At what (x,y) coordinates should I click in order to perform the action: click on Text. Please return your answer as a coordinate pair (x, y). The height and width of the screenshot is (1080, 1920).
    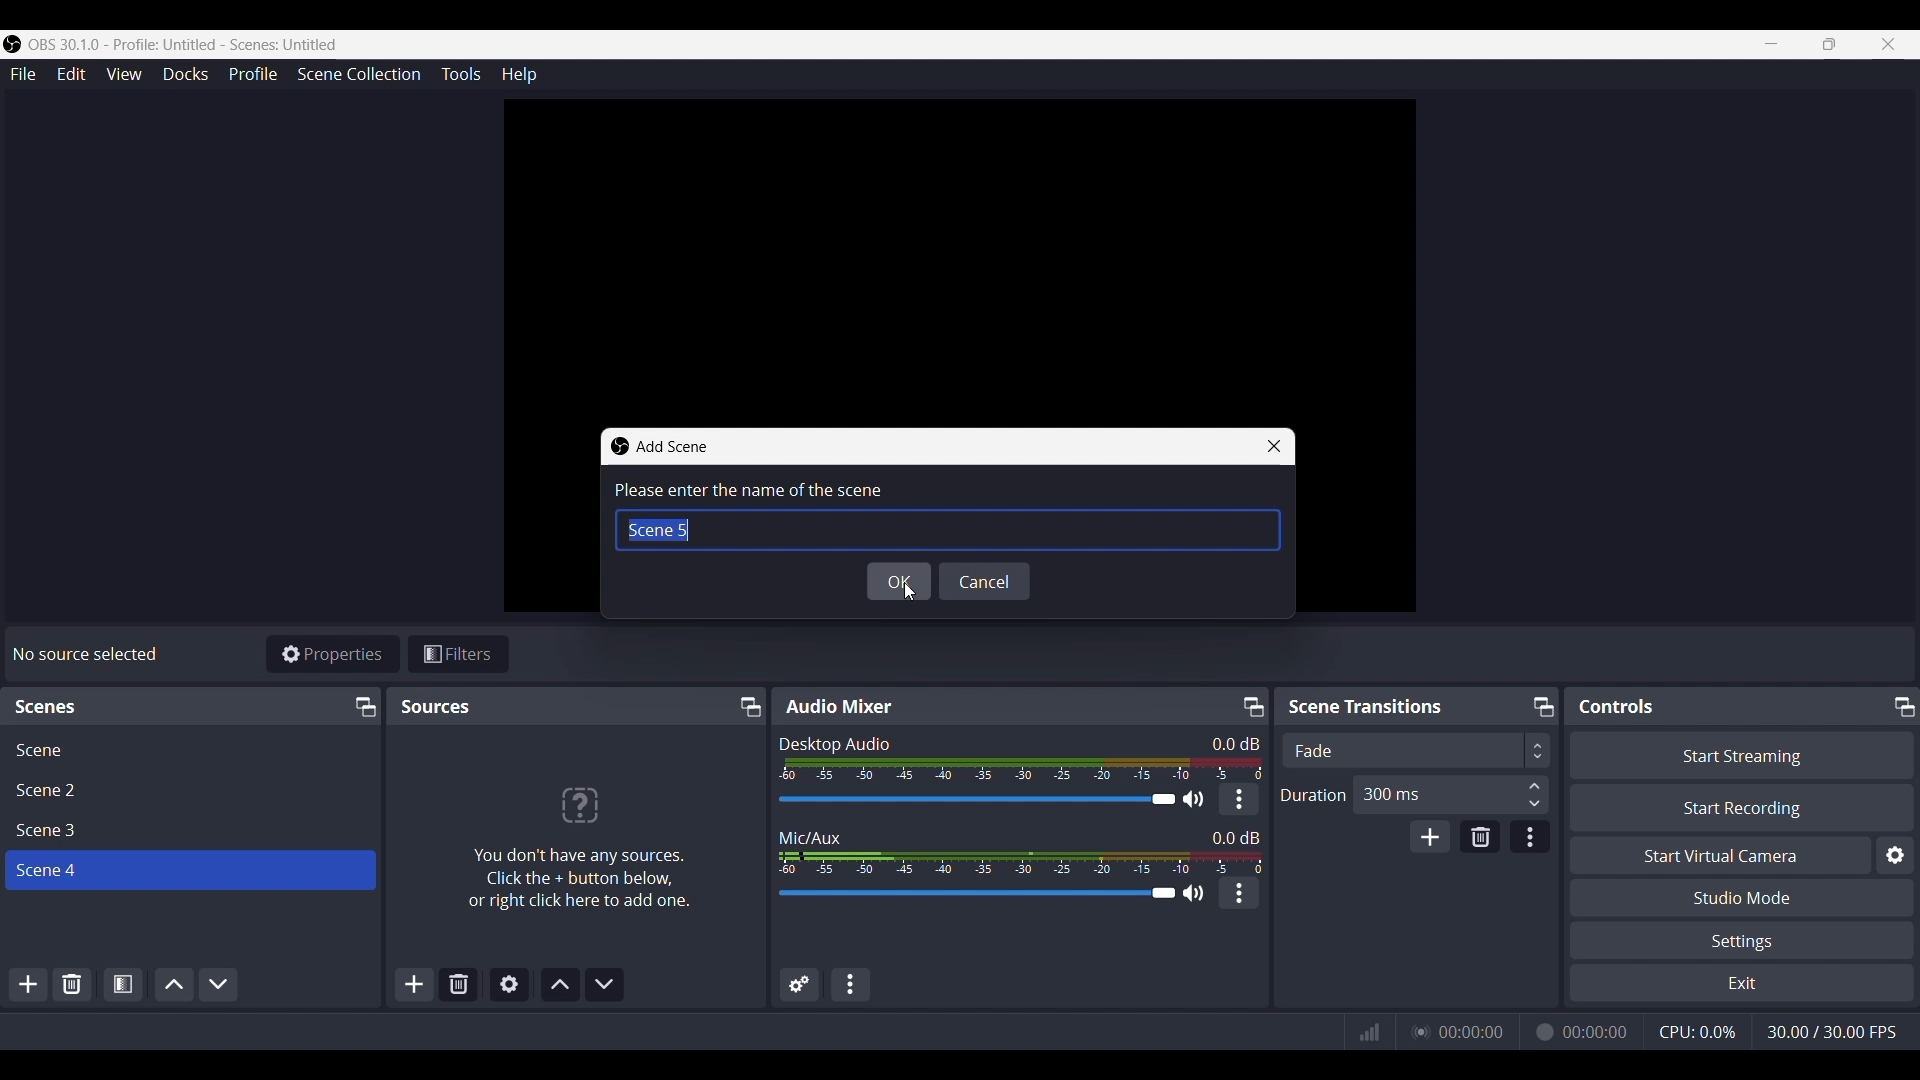
    Looking at the image, I should click on (1236, 835).